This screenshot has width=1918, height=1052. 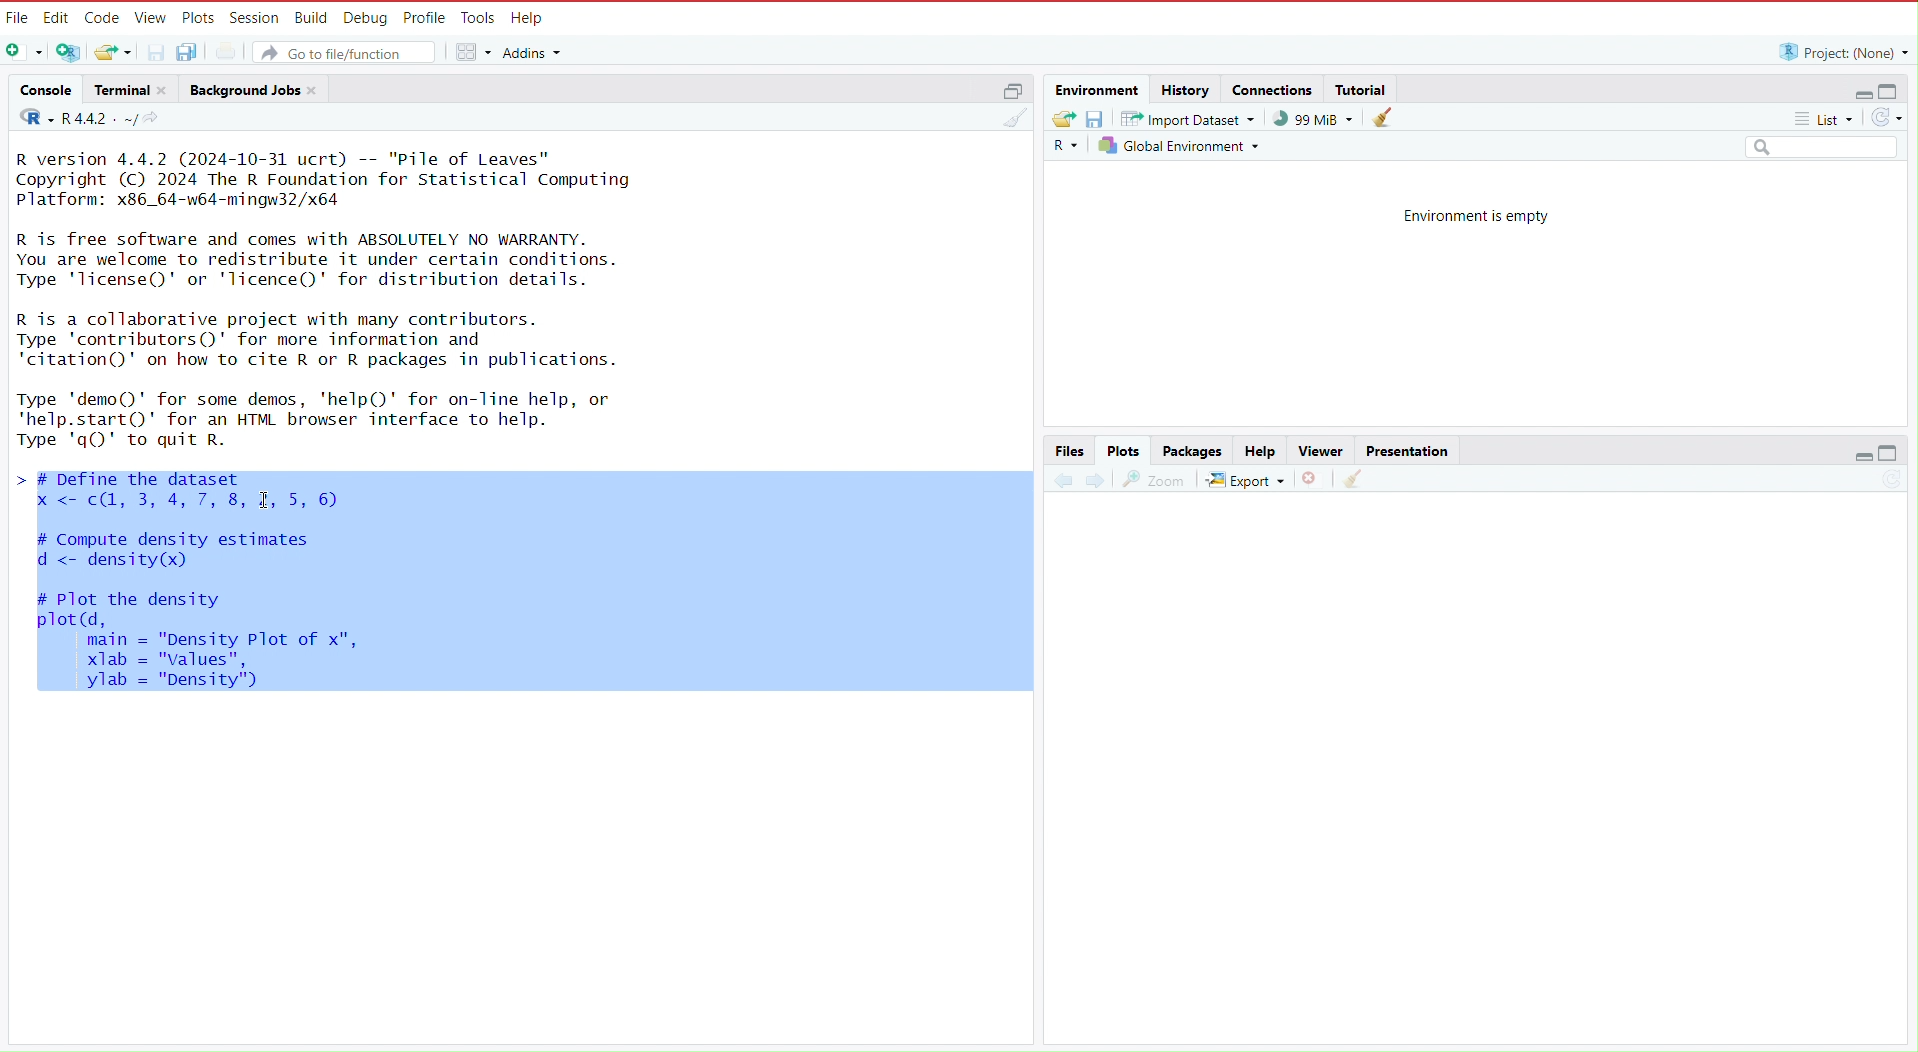 I want to click on save all open documents, so click(x=190, y=53).